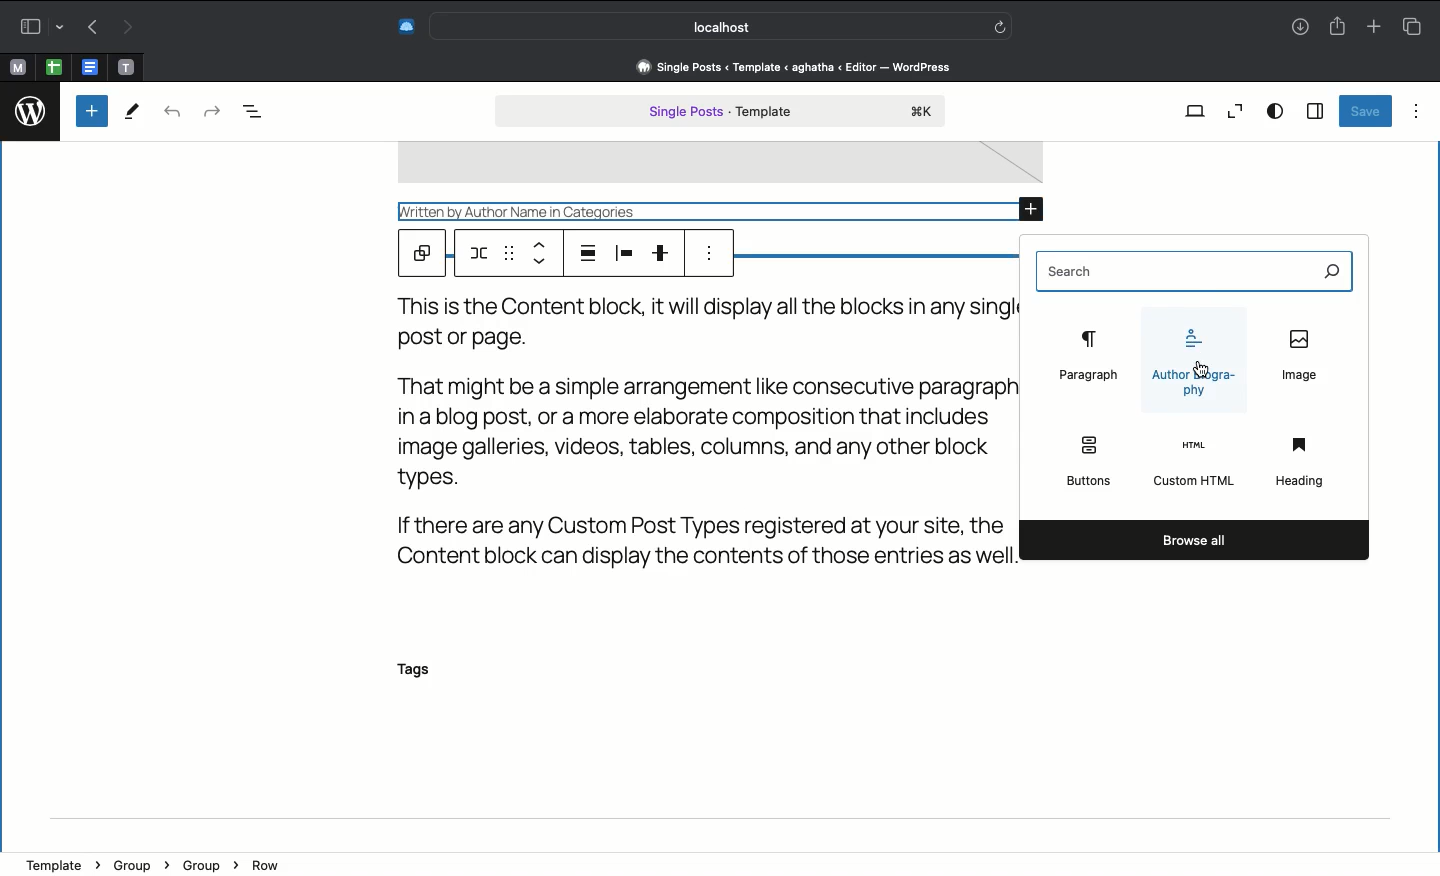  I want to click on Align, so click(585, 253).